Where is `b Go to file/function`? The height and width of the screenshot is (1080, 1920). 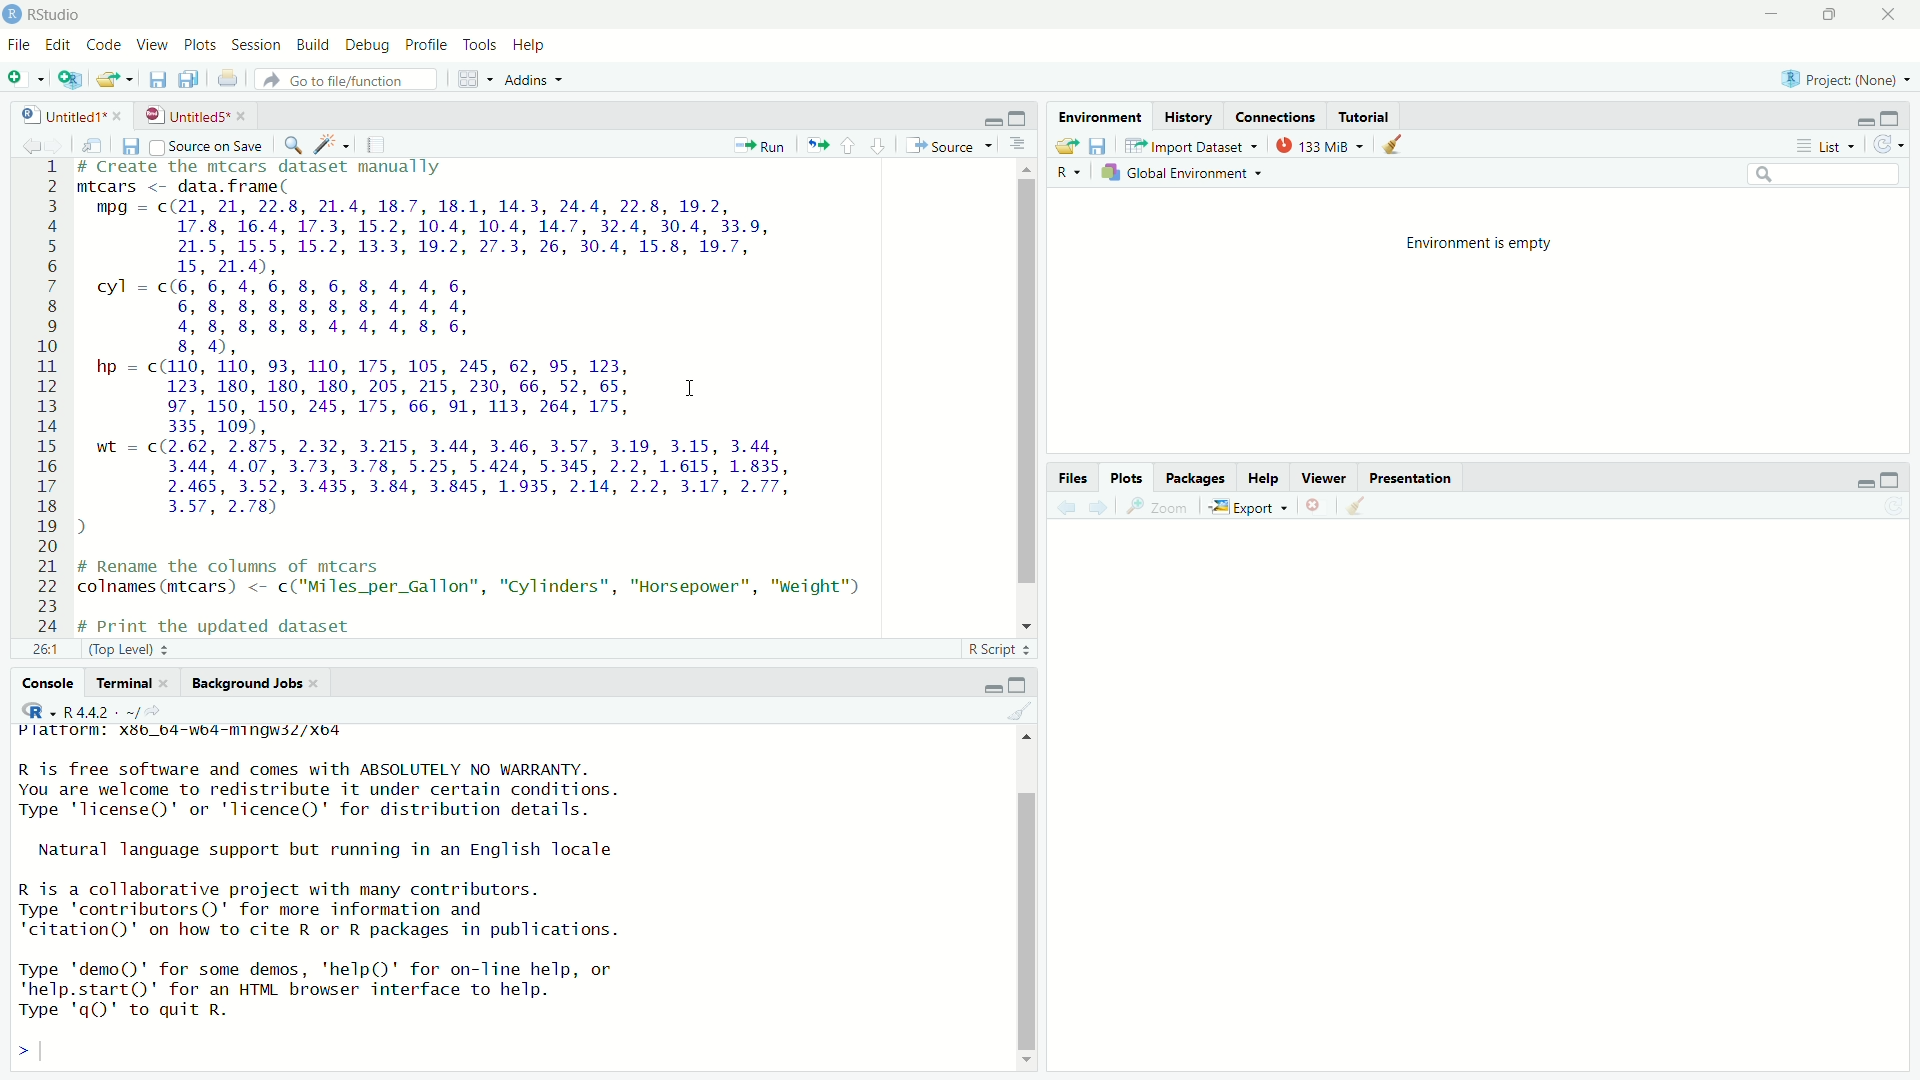 b Go to file/function is located at coordinates (345, 80).